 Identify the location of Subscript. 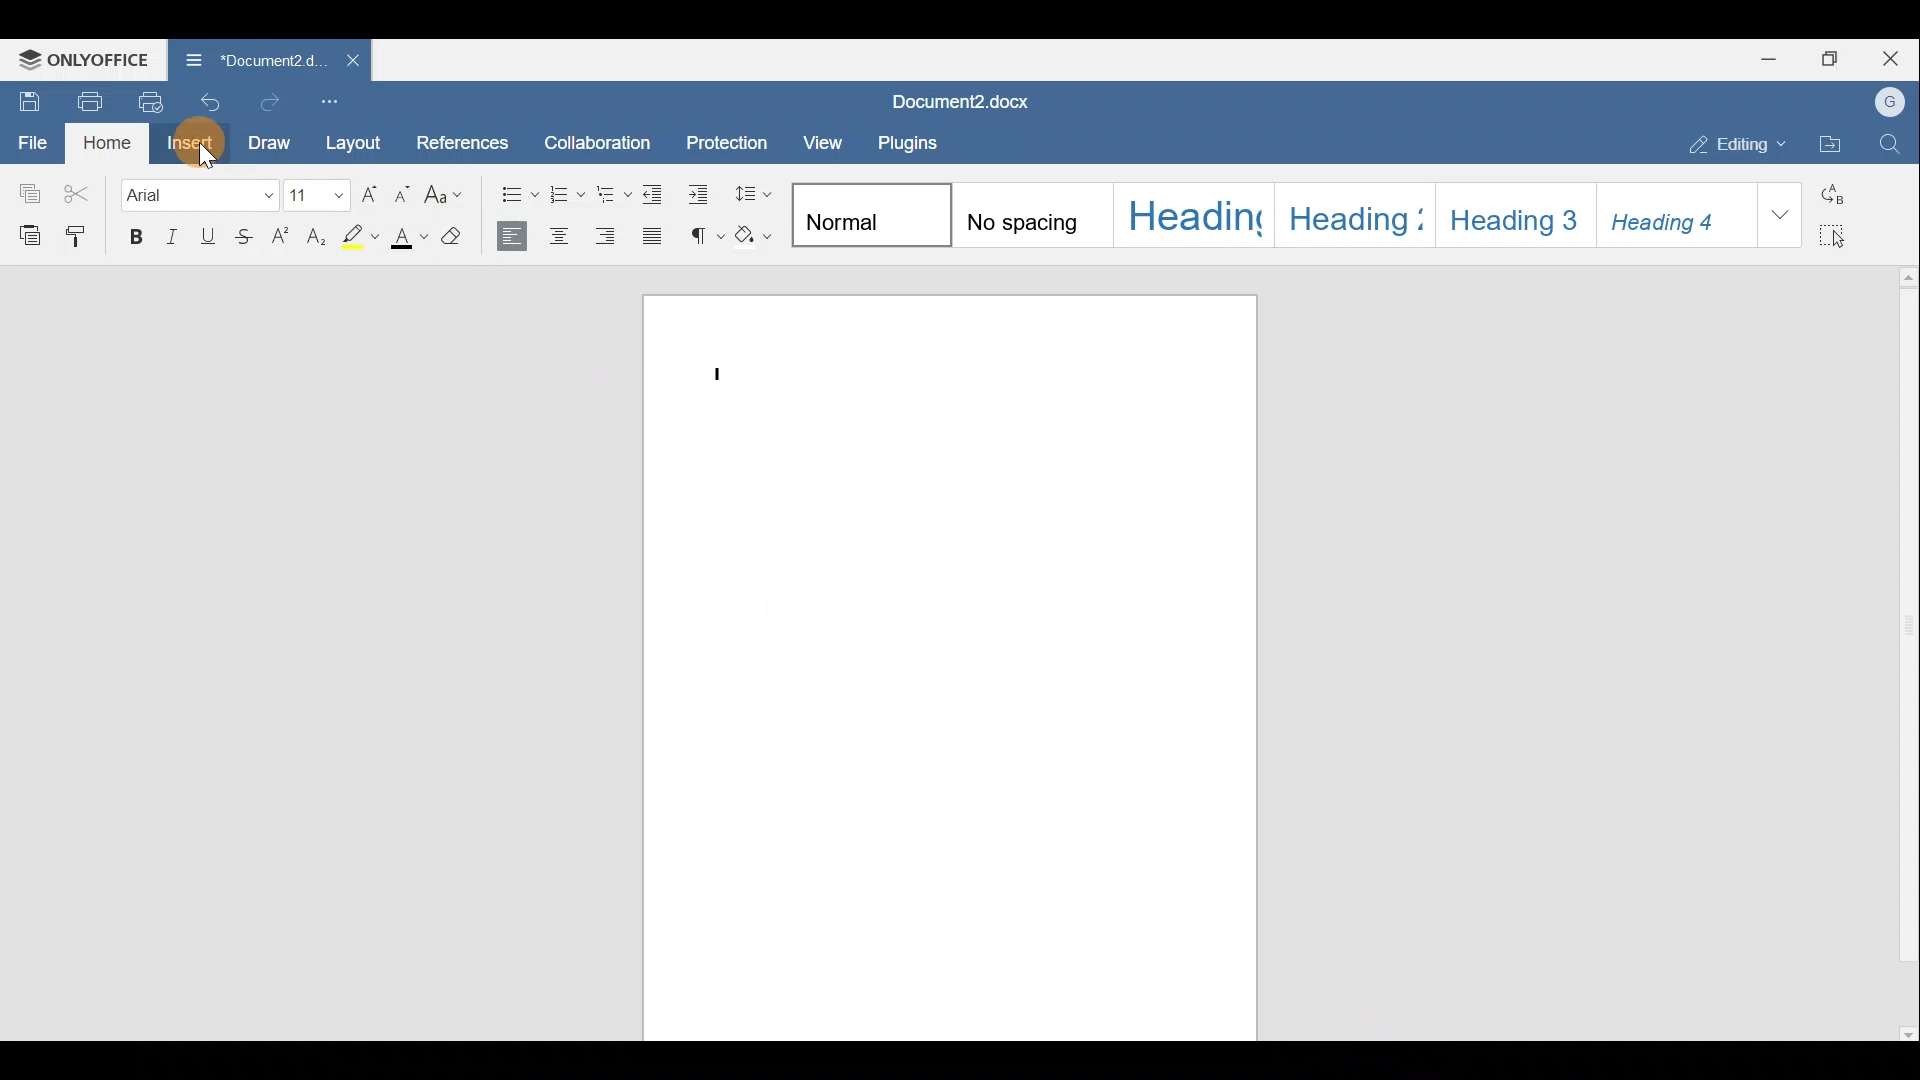
(318, 240).